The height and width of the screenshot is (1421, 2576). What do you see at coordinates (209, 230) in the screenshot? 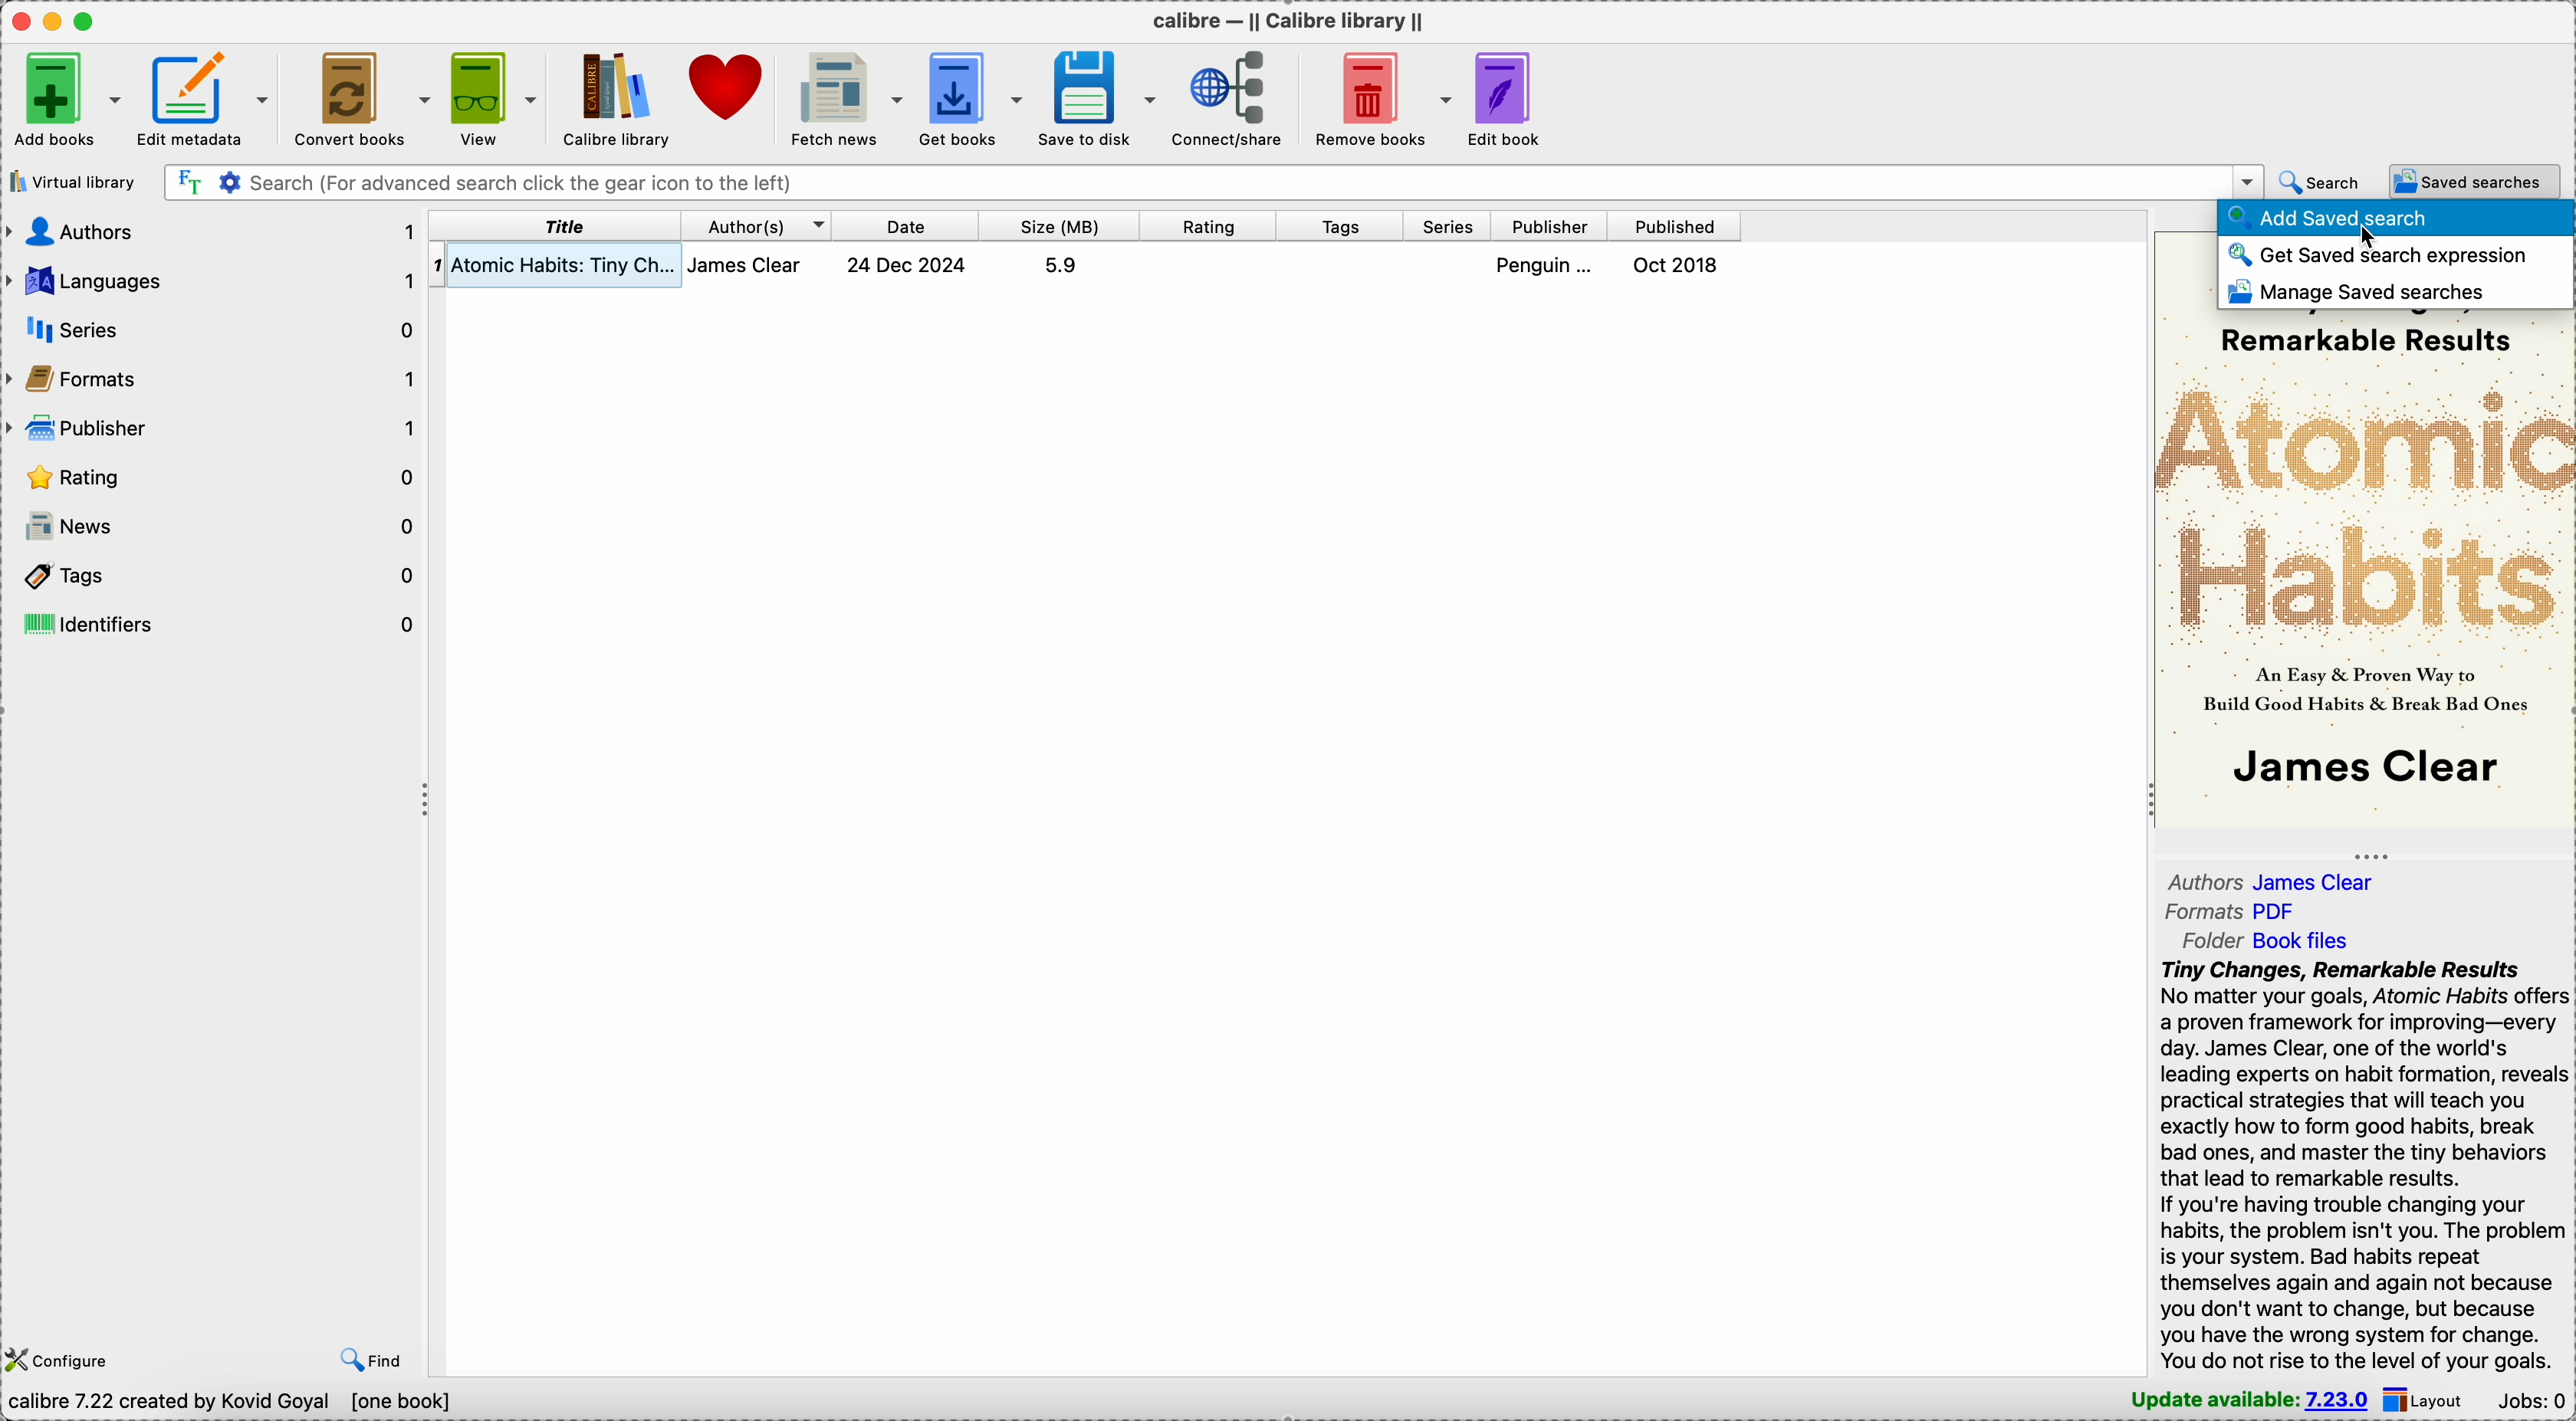
I see `authors` at bounding box center [209, 230].